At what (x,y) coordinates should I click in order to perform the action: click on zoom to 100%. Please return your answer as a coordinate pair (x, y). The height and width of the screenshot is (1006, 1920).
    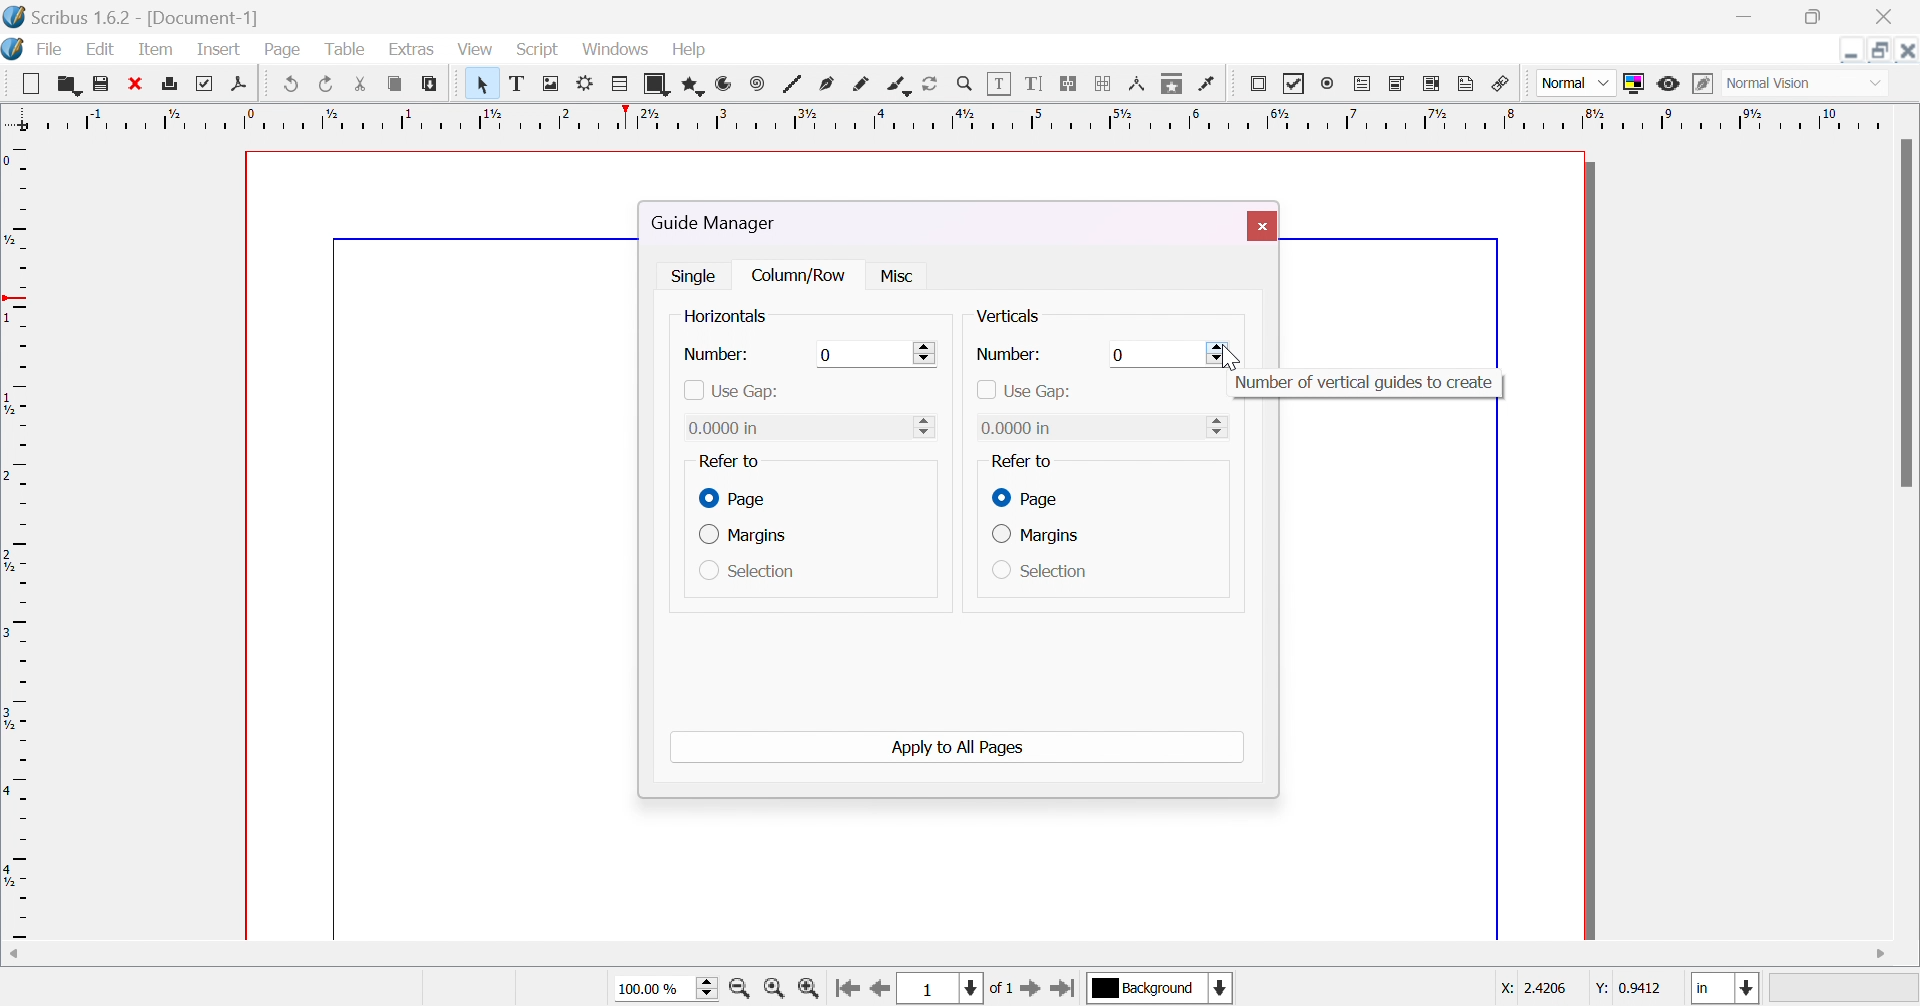
    Looking at the image, I should click on (774, 987).